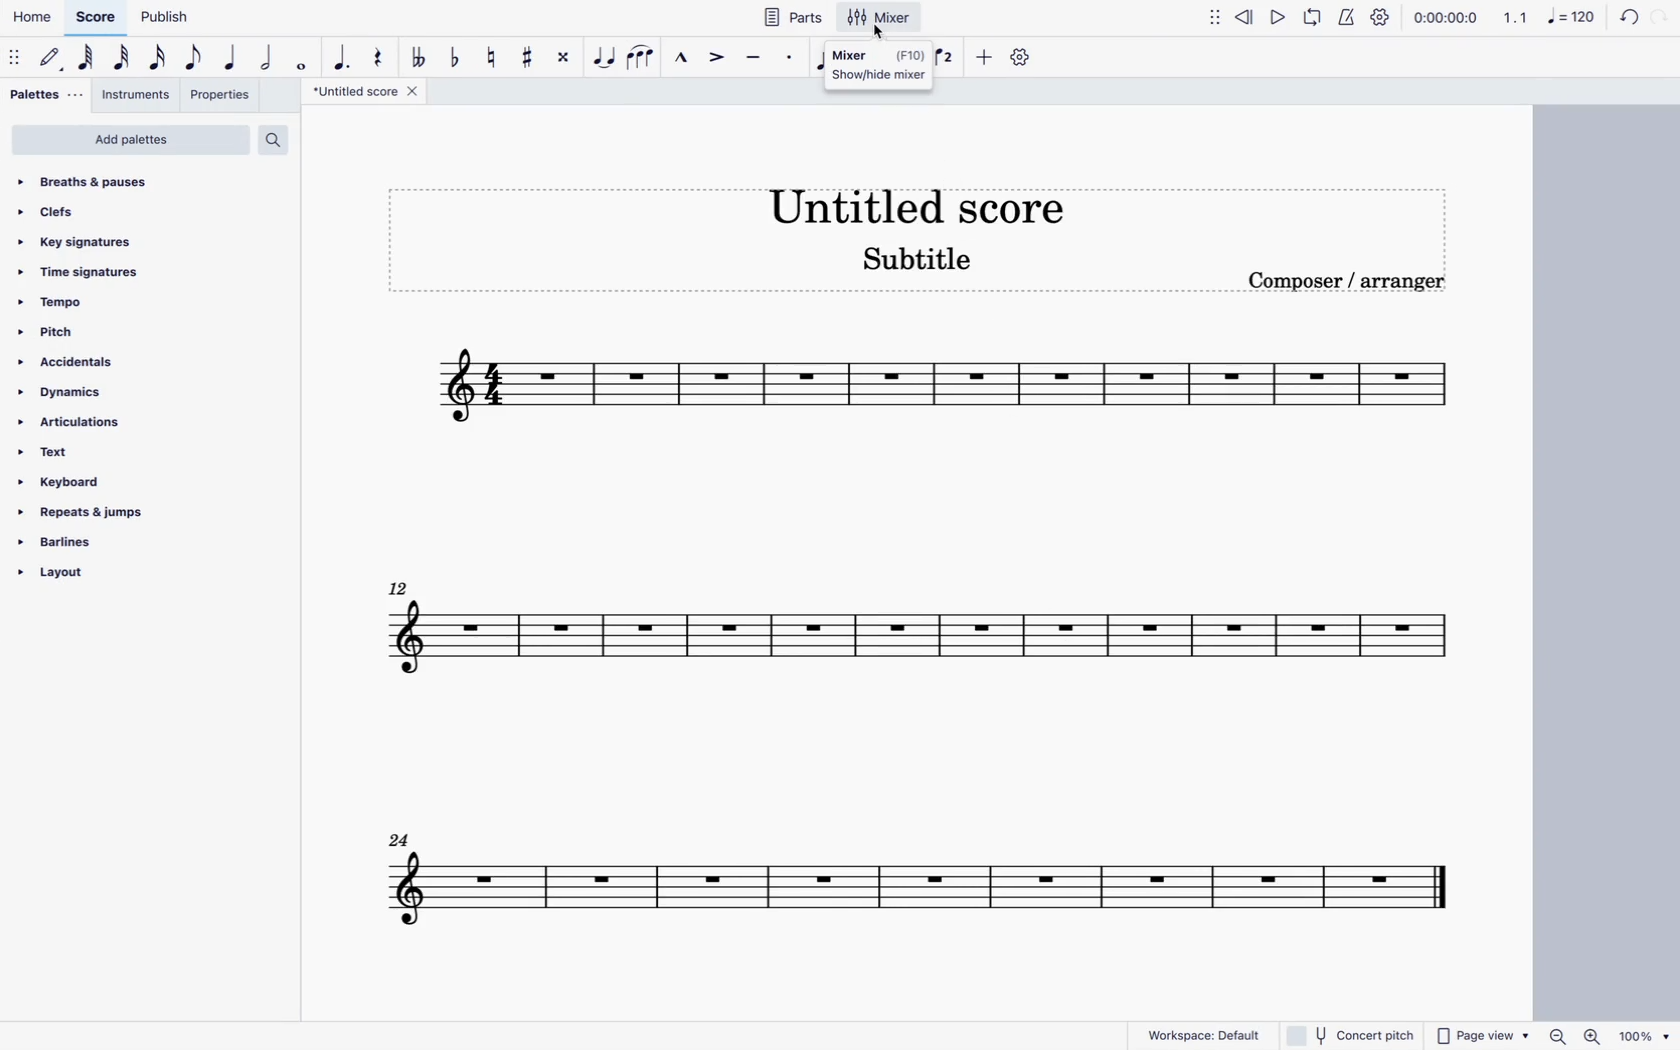 The height and width of the screenshot is (1050, 1680). I want to click on toggle natural, so click(489, 56).